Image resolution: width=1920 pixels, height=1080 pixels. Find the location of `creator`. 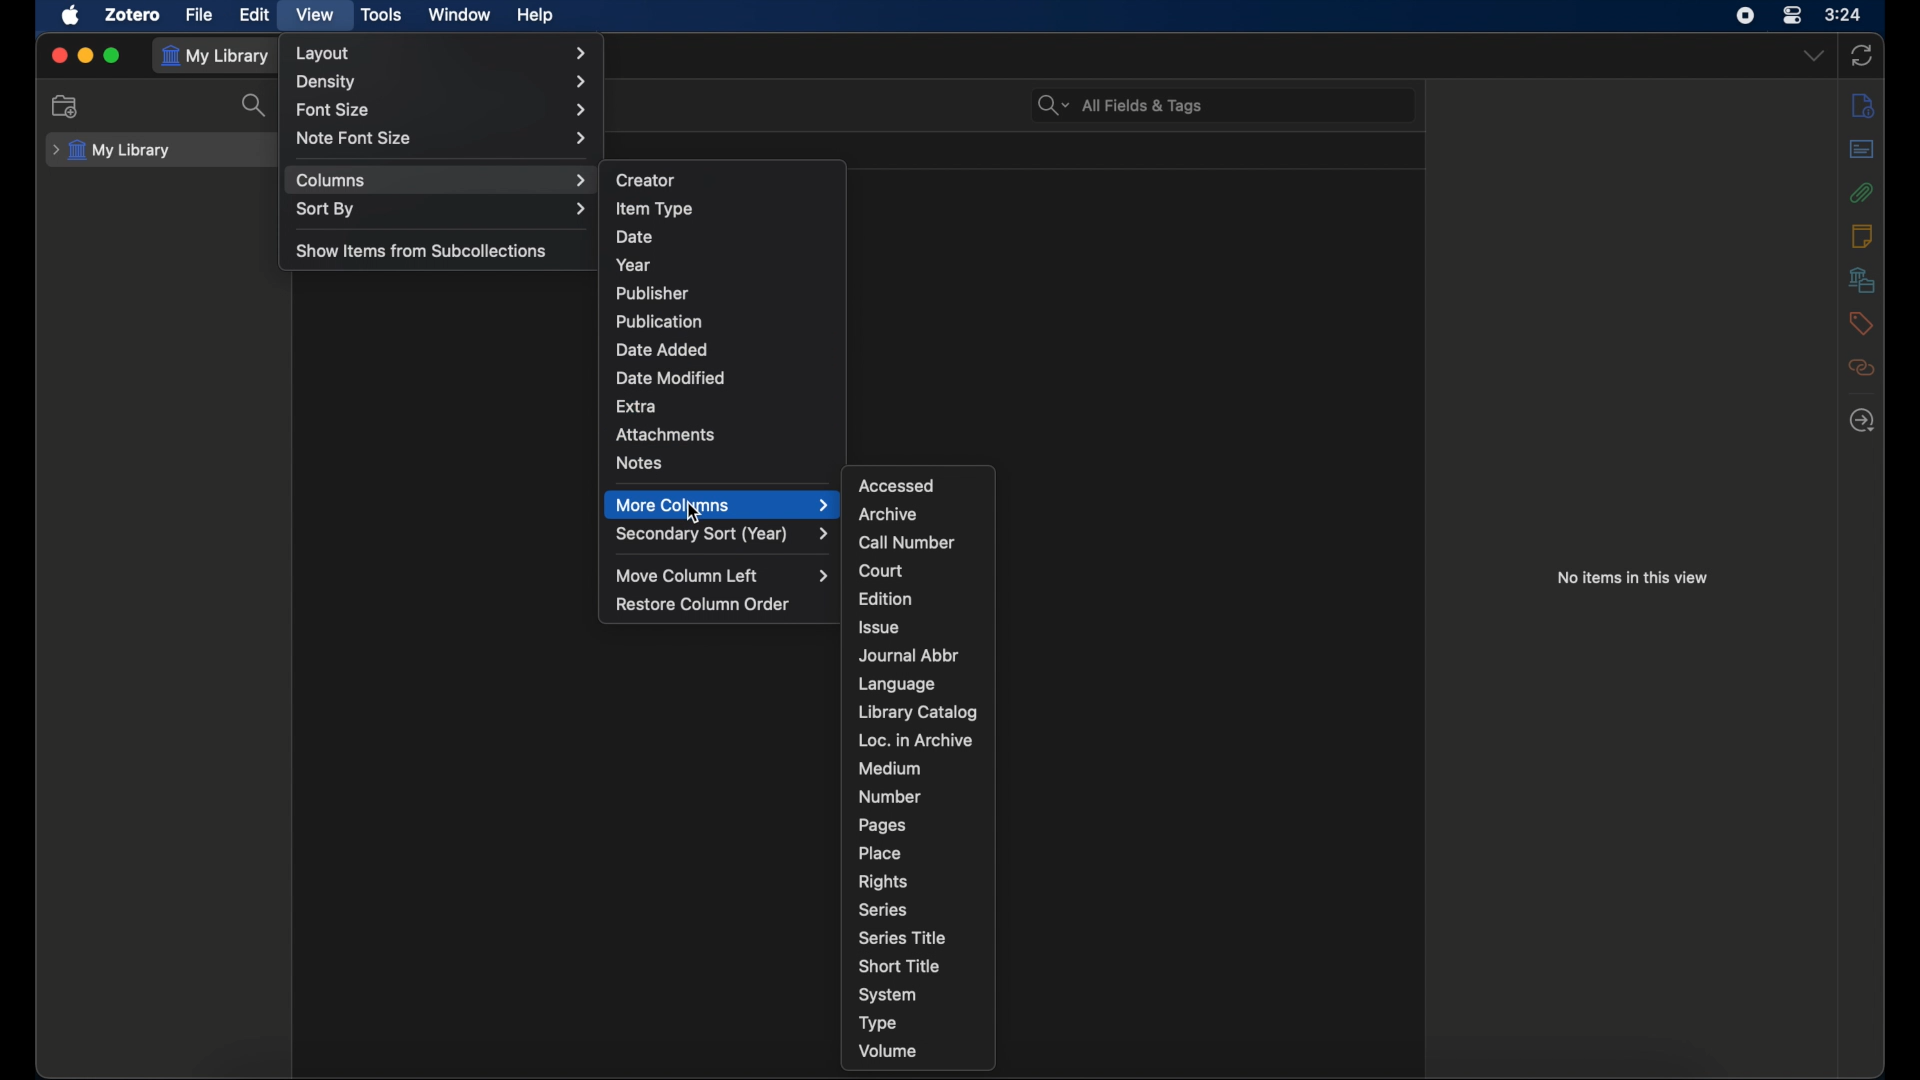

creator is located at coordinates (647, 181).